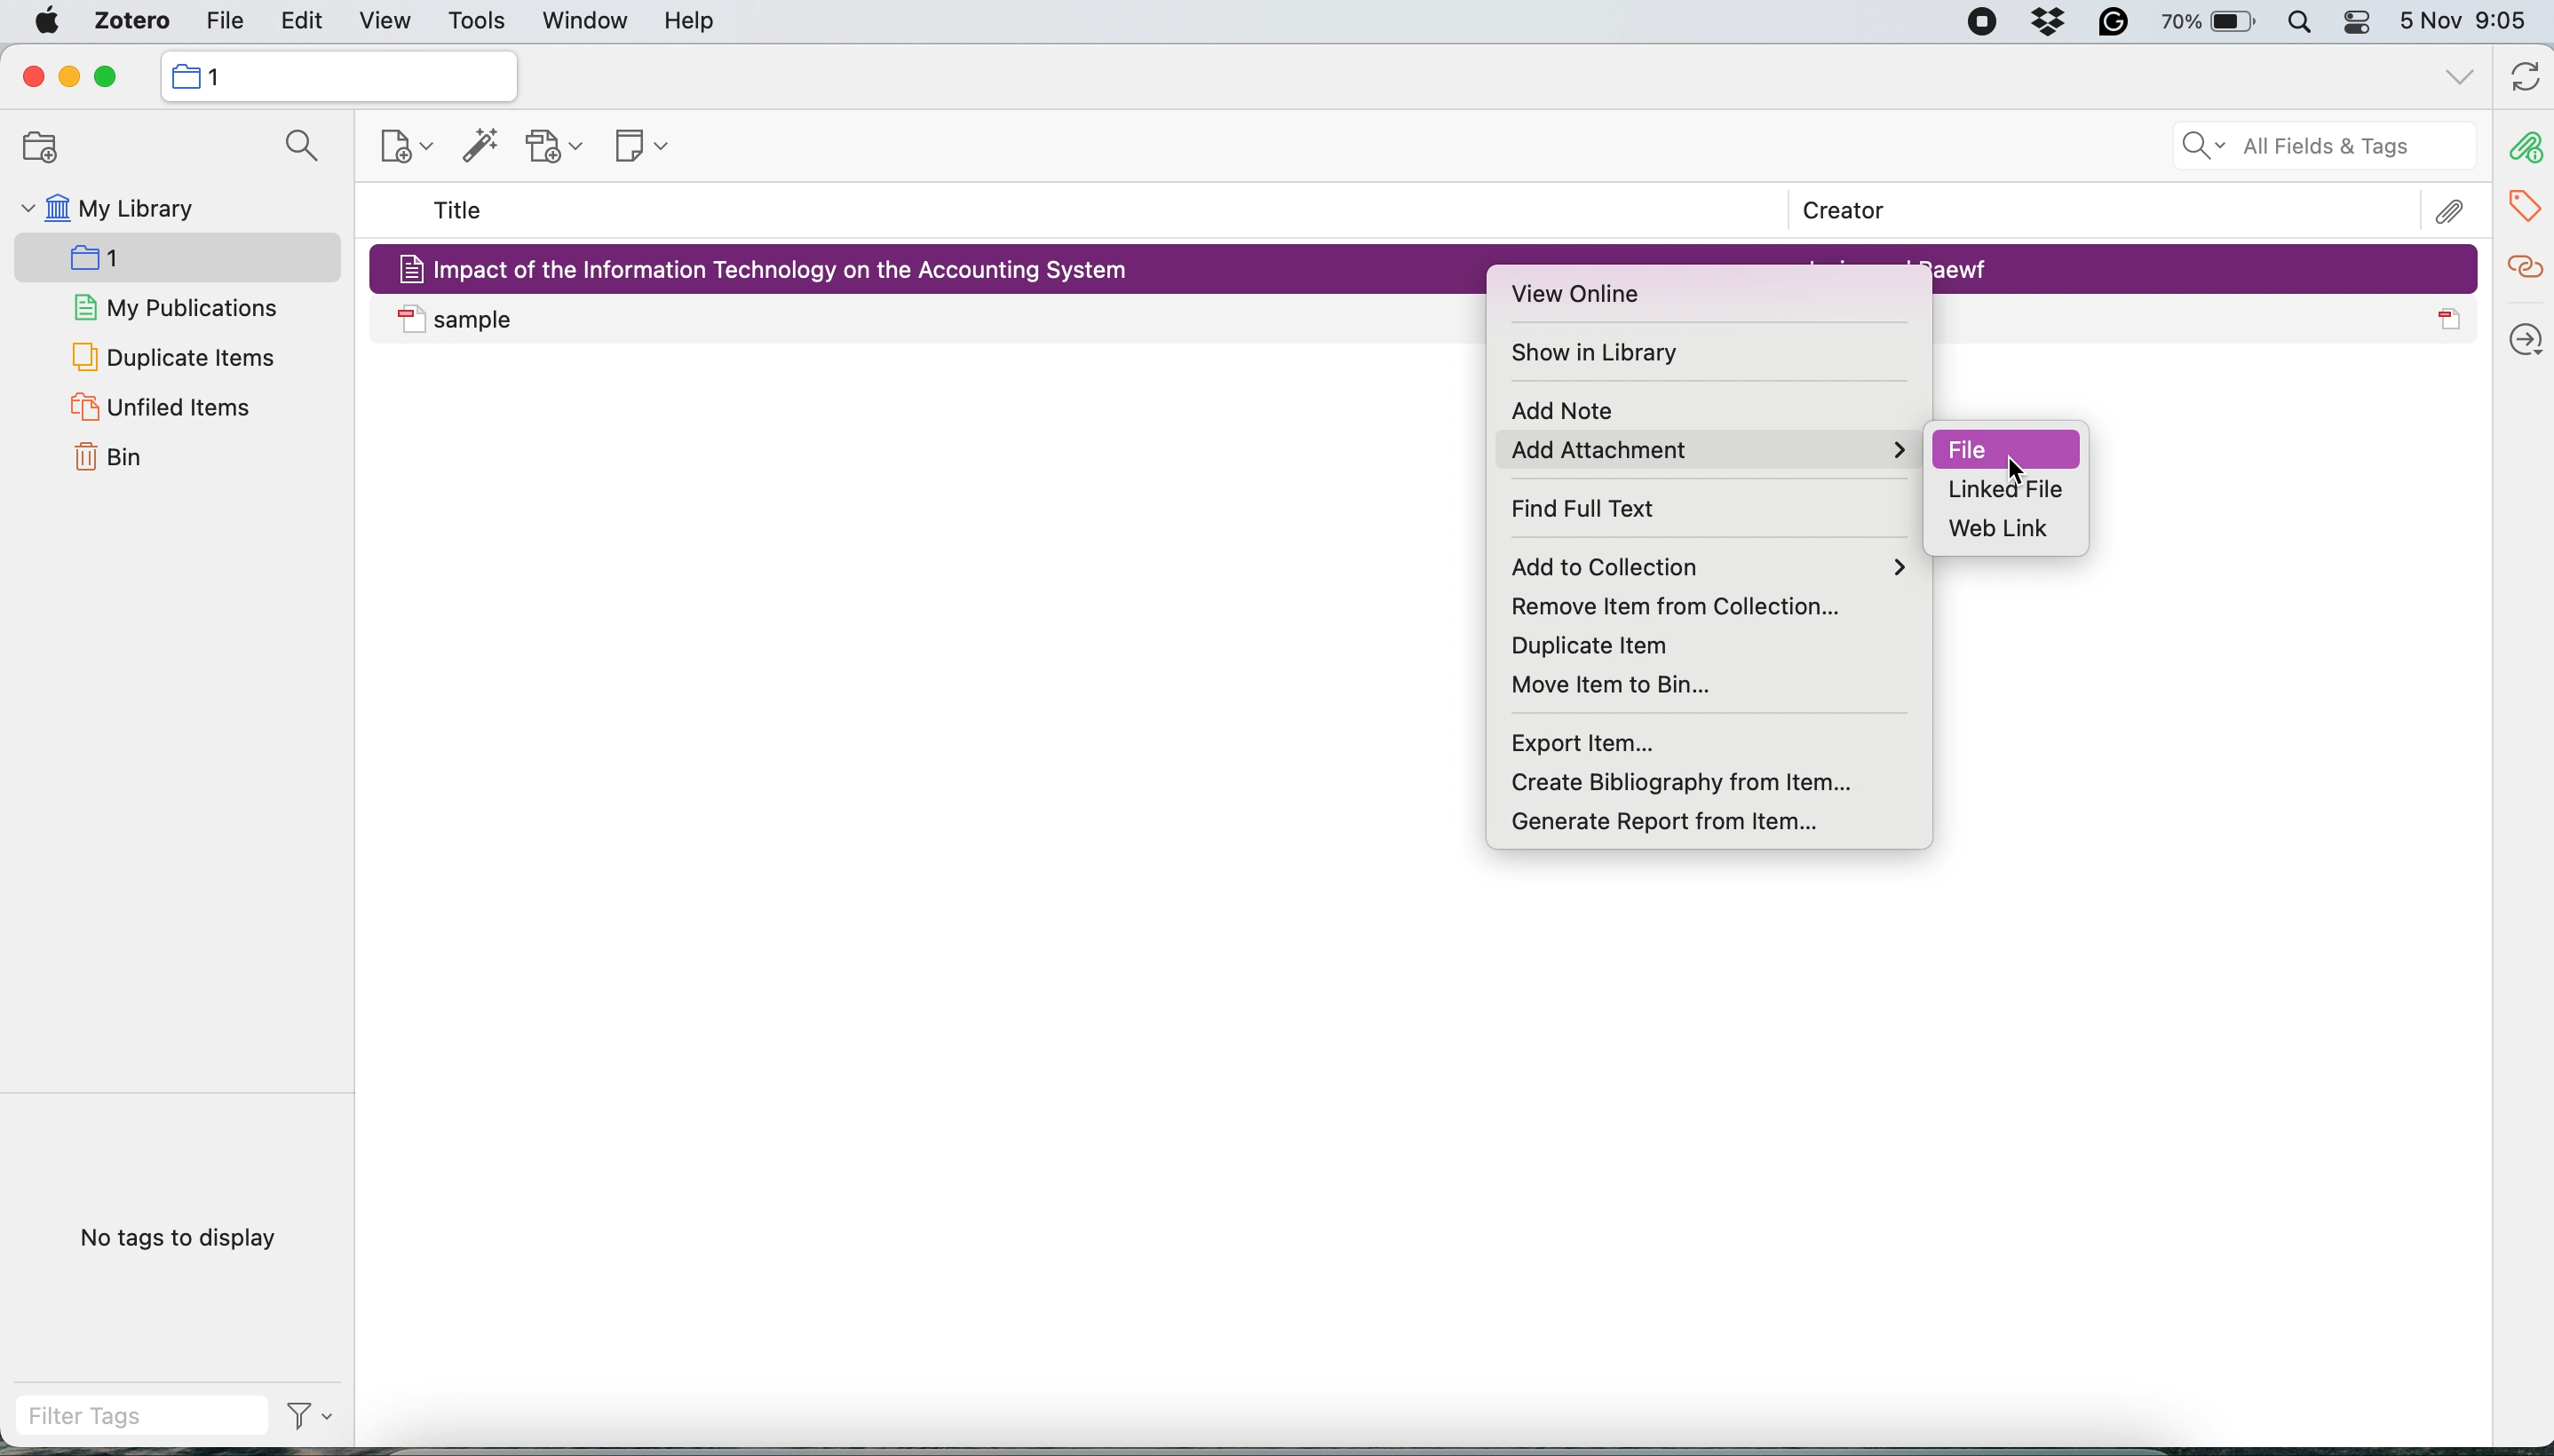  Describe the element at coordinates (159, 408) in the screenshot. I see `unfiled items` at that location.